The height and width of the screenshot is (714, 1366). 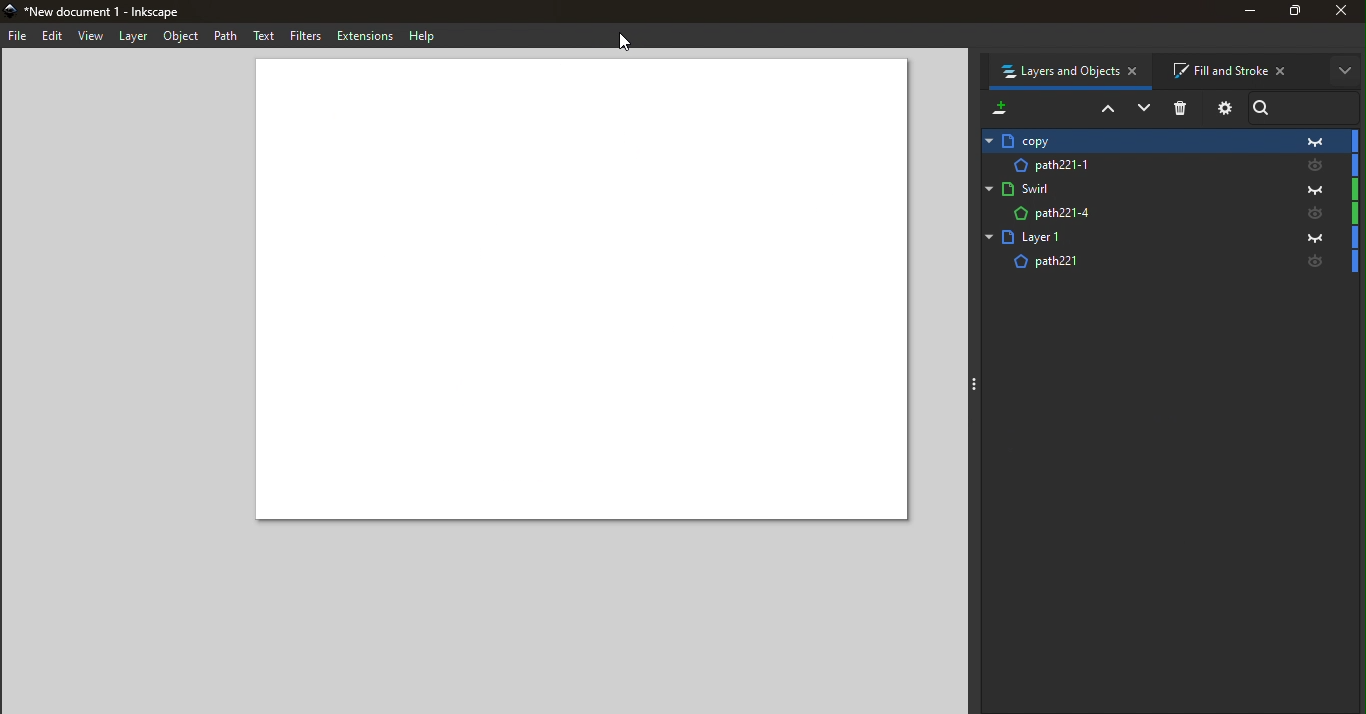 I want to click on Layer, so click(x=134, y=37).